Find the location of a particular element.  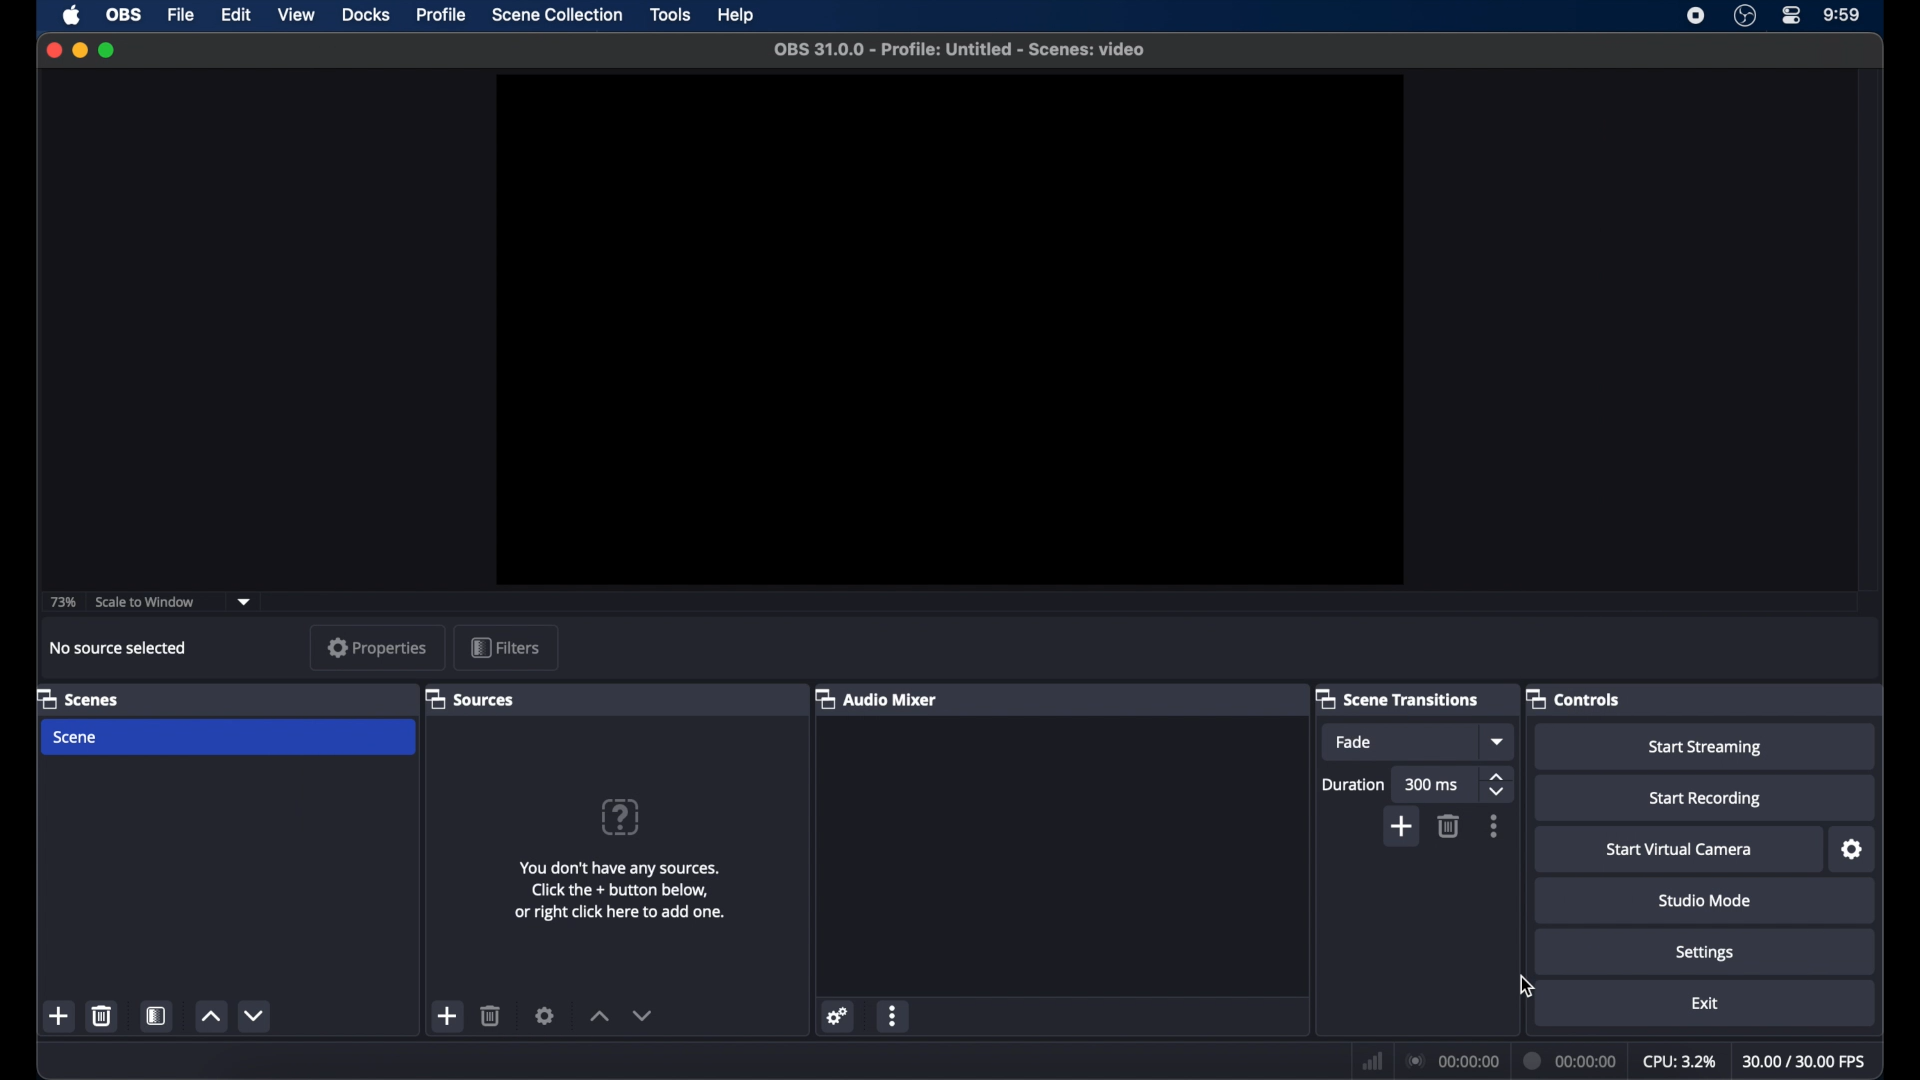

start recording is located at coordinates (1706, 799).